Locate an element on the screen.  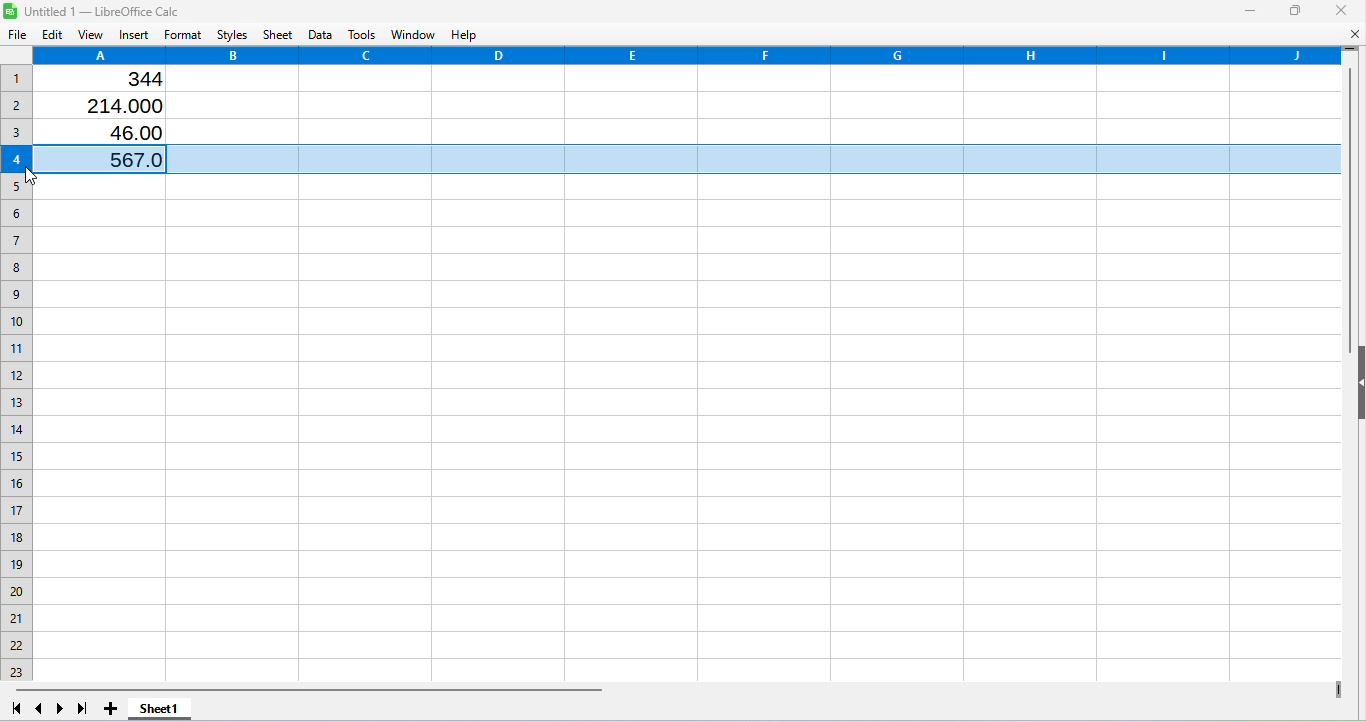
Horizontal scroll bar is located at coordinates (673, 688).